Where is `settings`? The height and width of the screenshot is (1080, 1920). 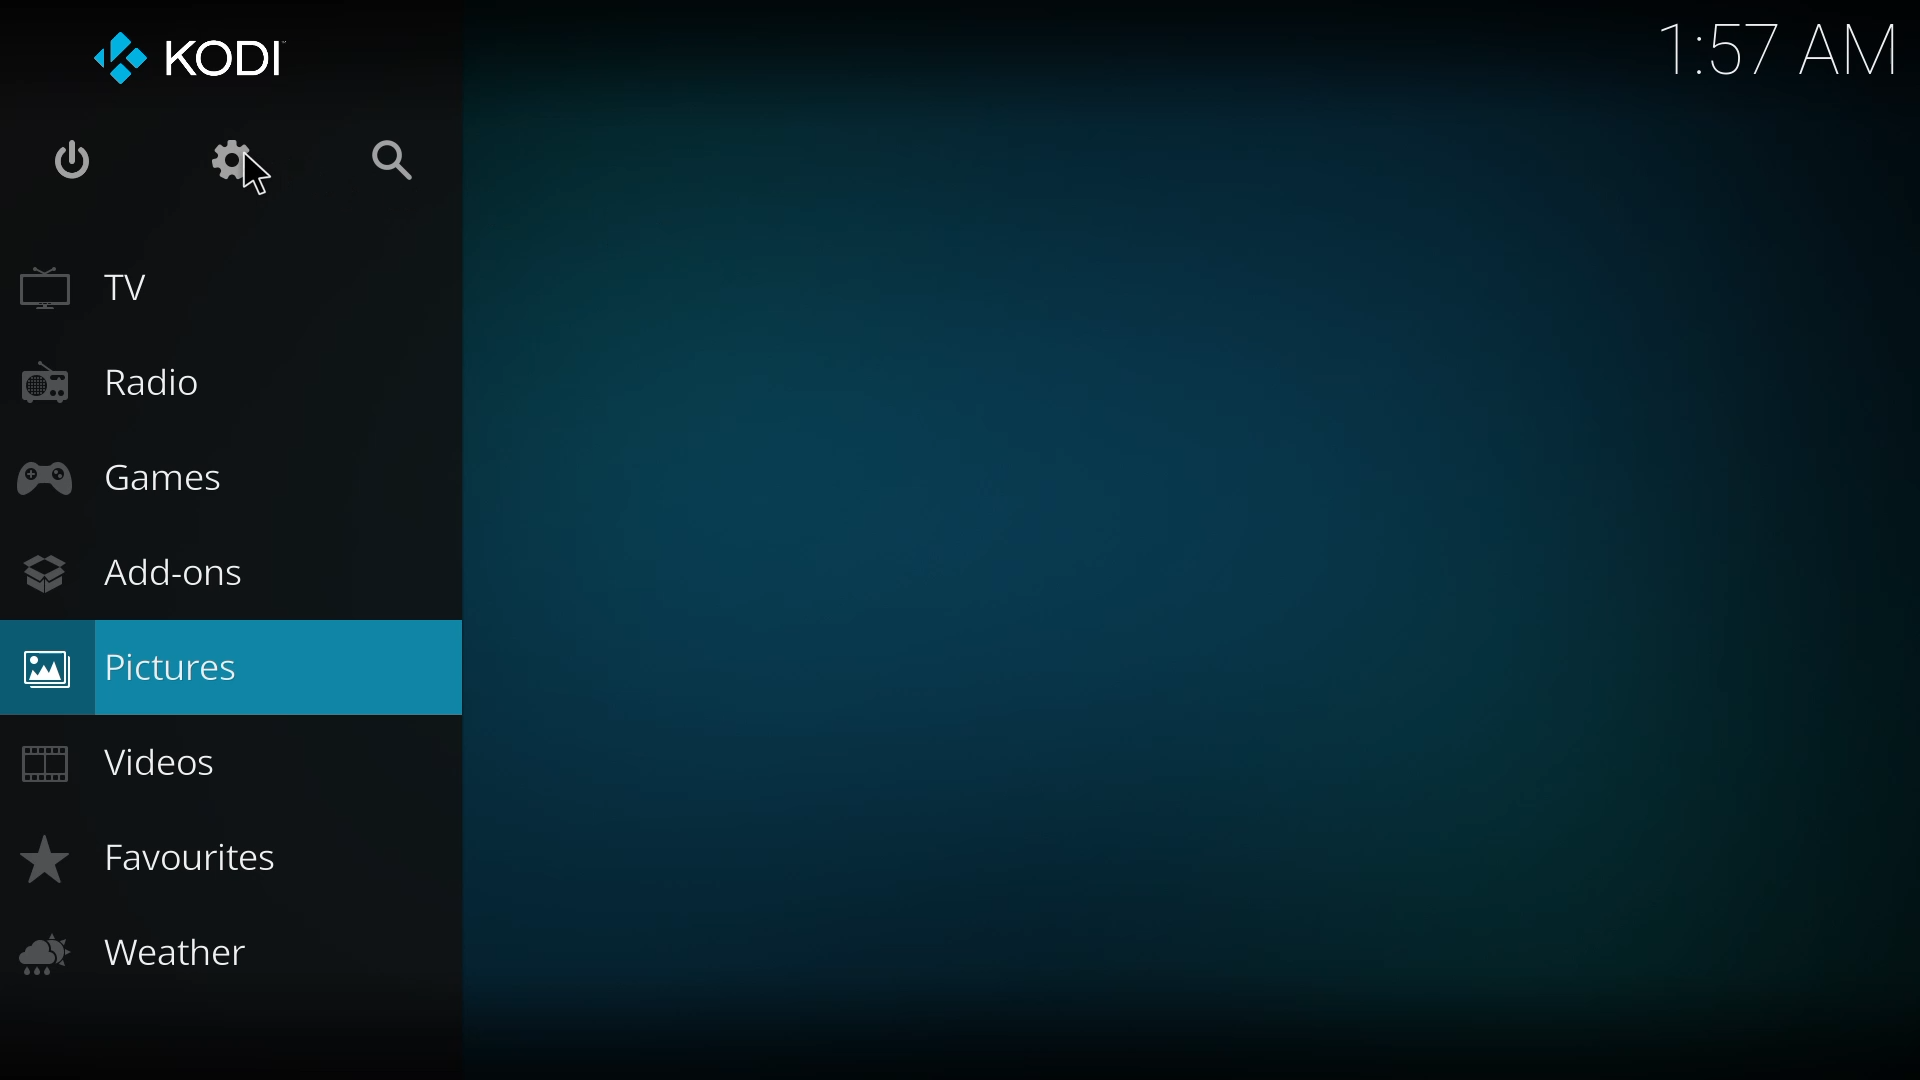 settings is located at coordinates (225, 159).